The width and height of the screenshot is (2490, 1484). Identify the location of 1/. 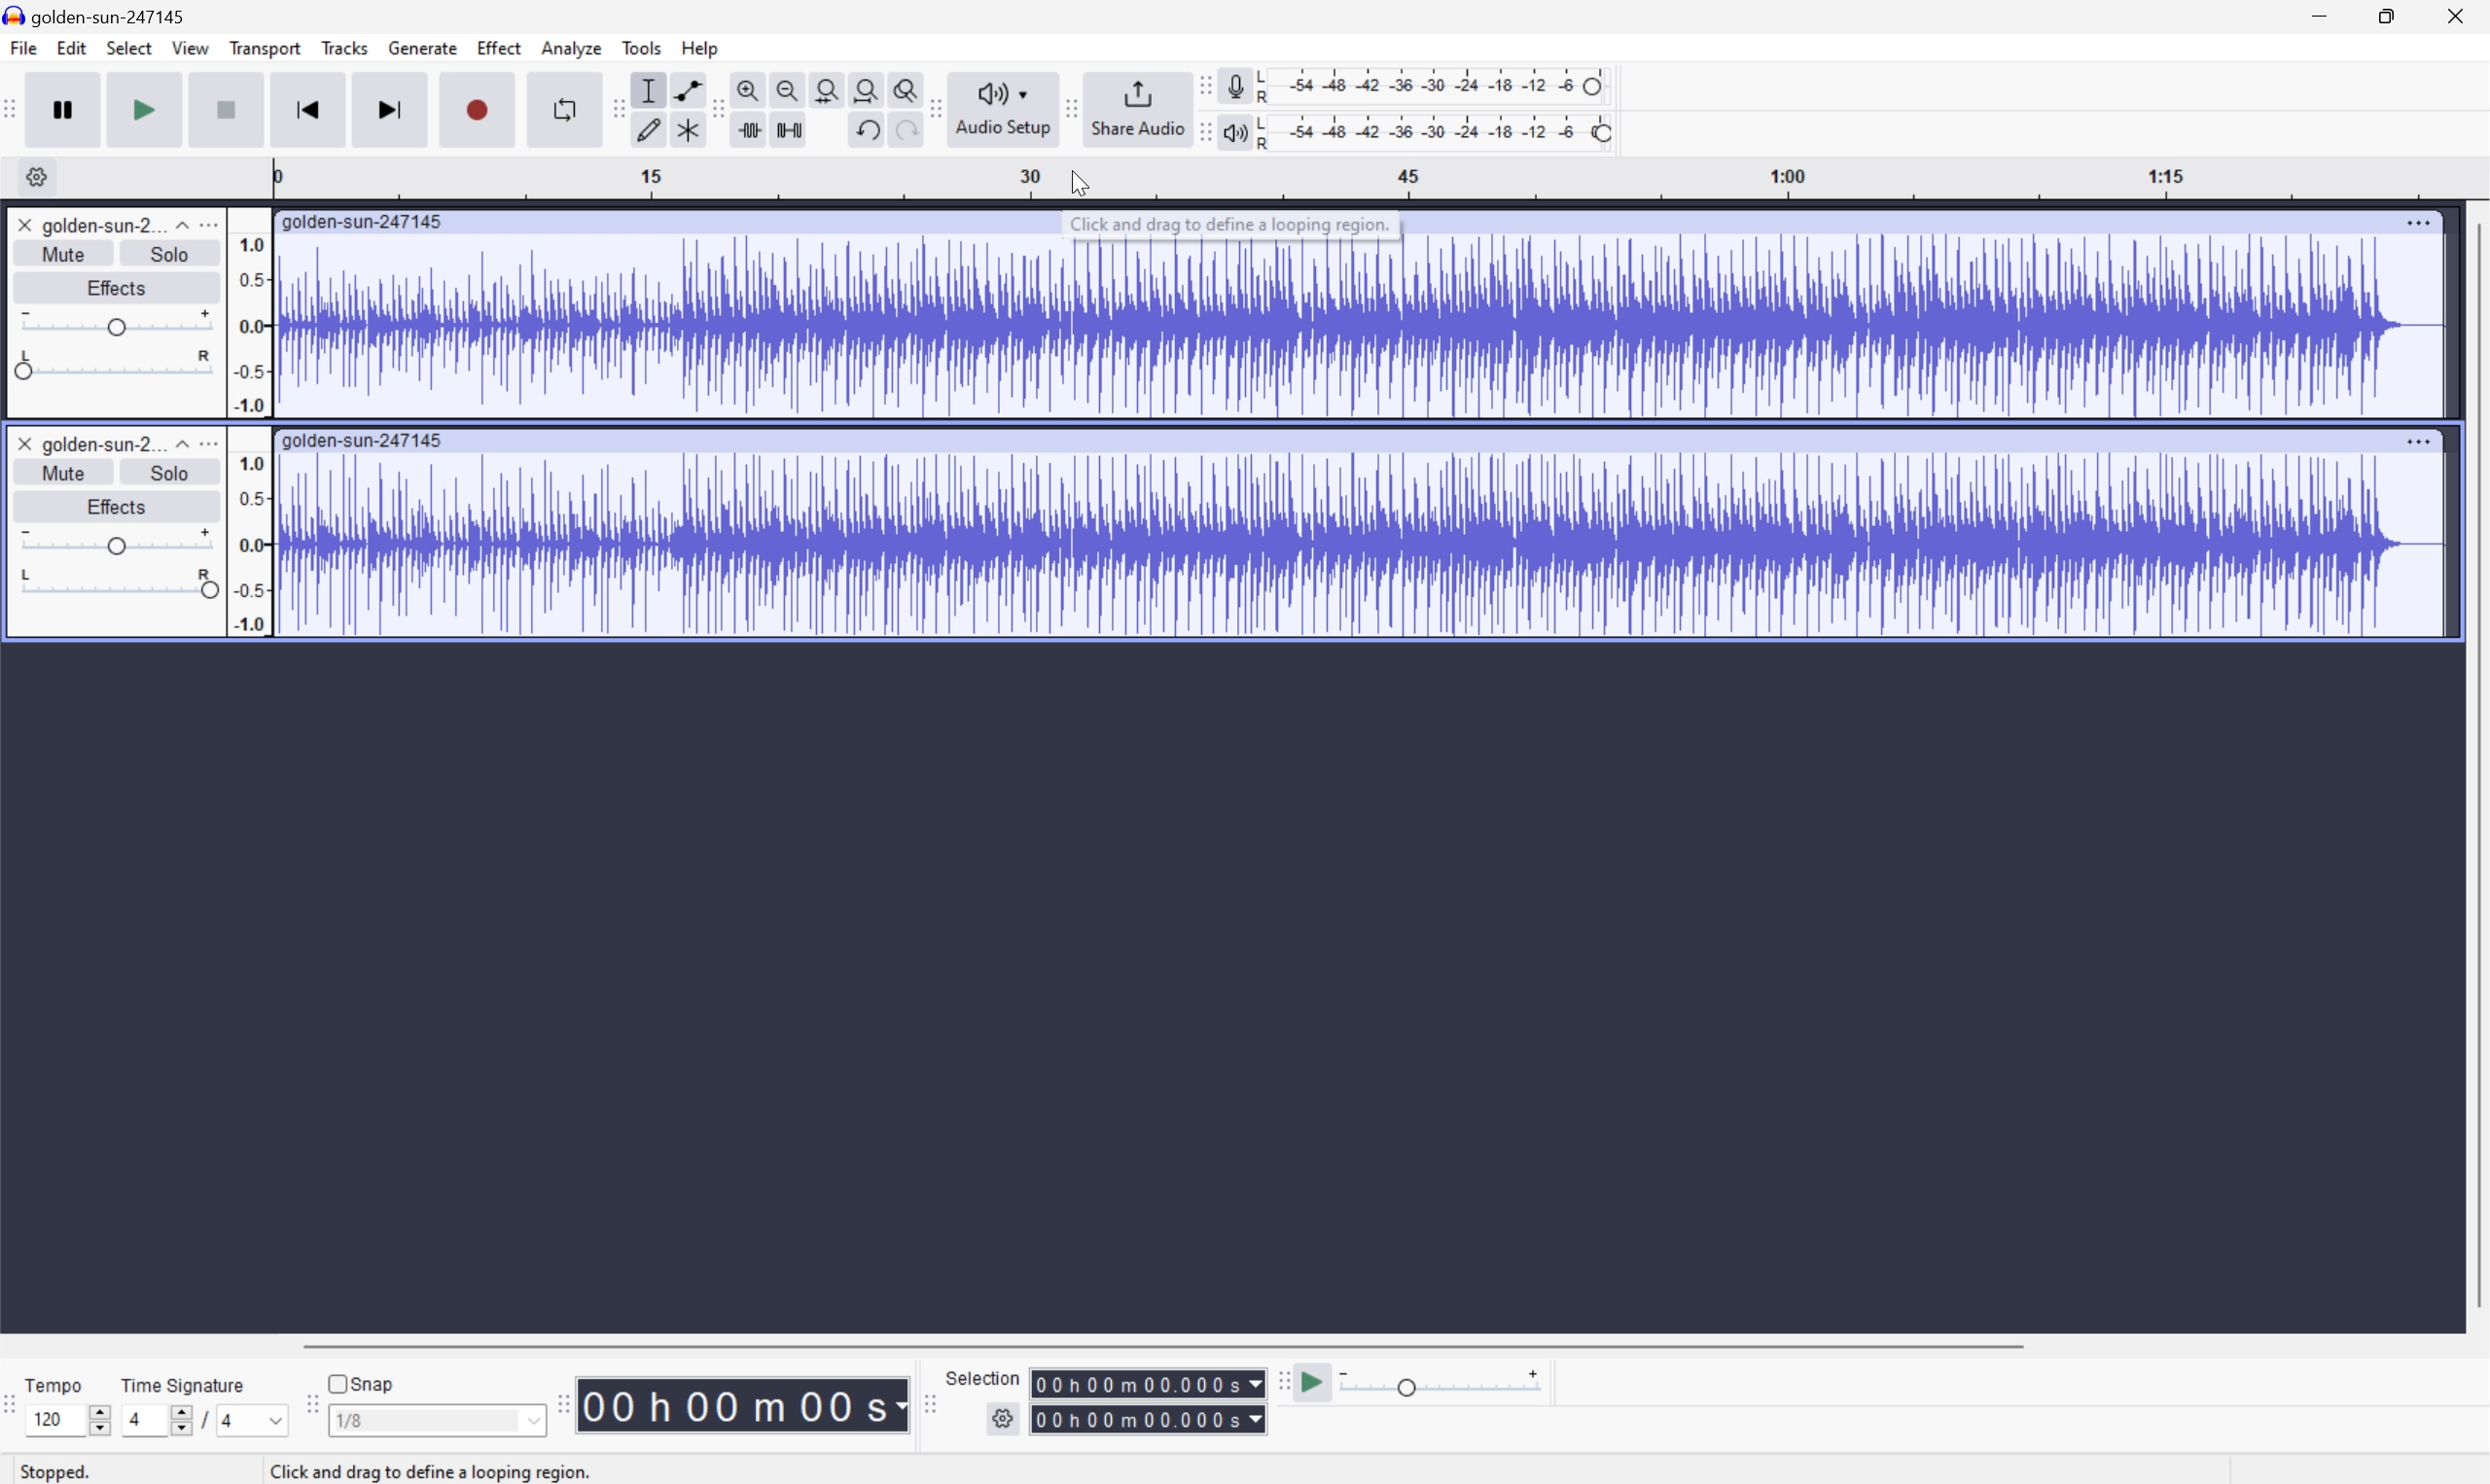
(438, 1418).